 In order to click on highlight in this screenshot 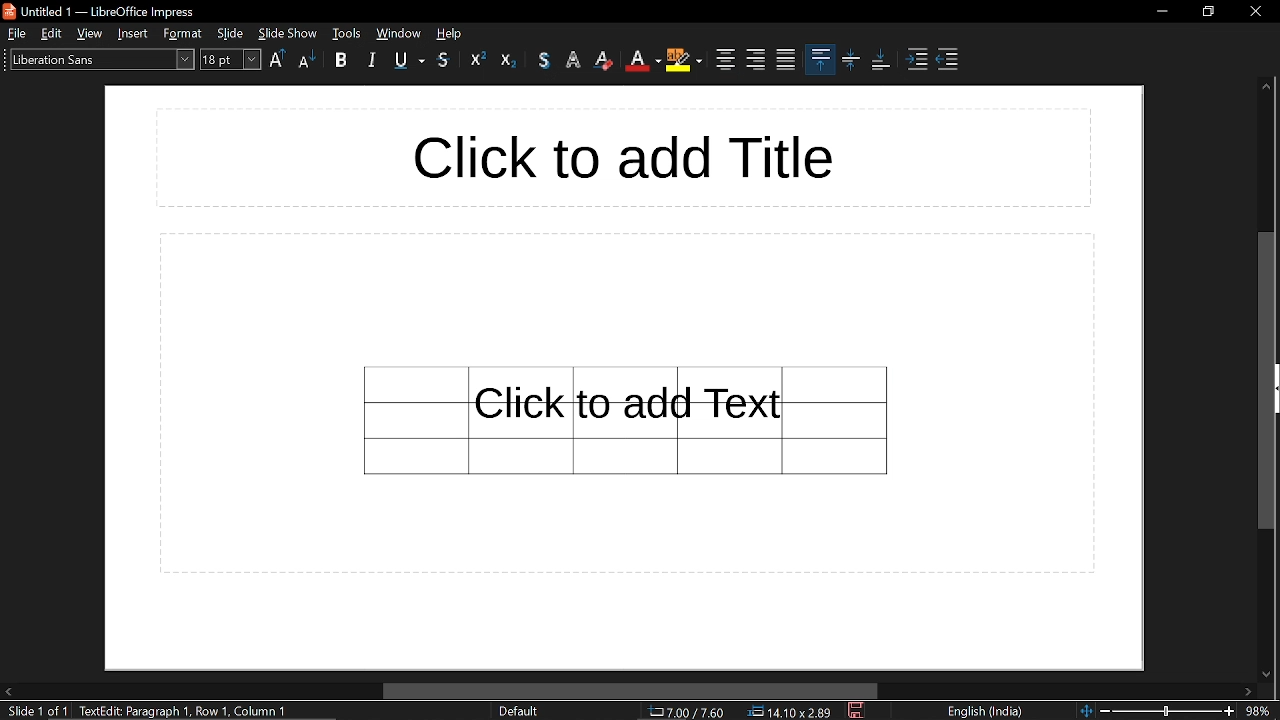, I will do `click(683, 62)`.